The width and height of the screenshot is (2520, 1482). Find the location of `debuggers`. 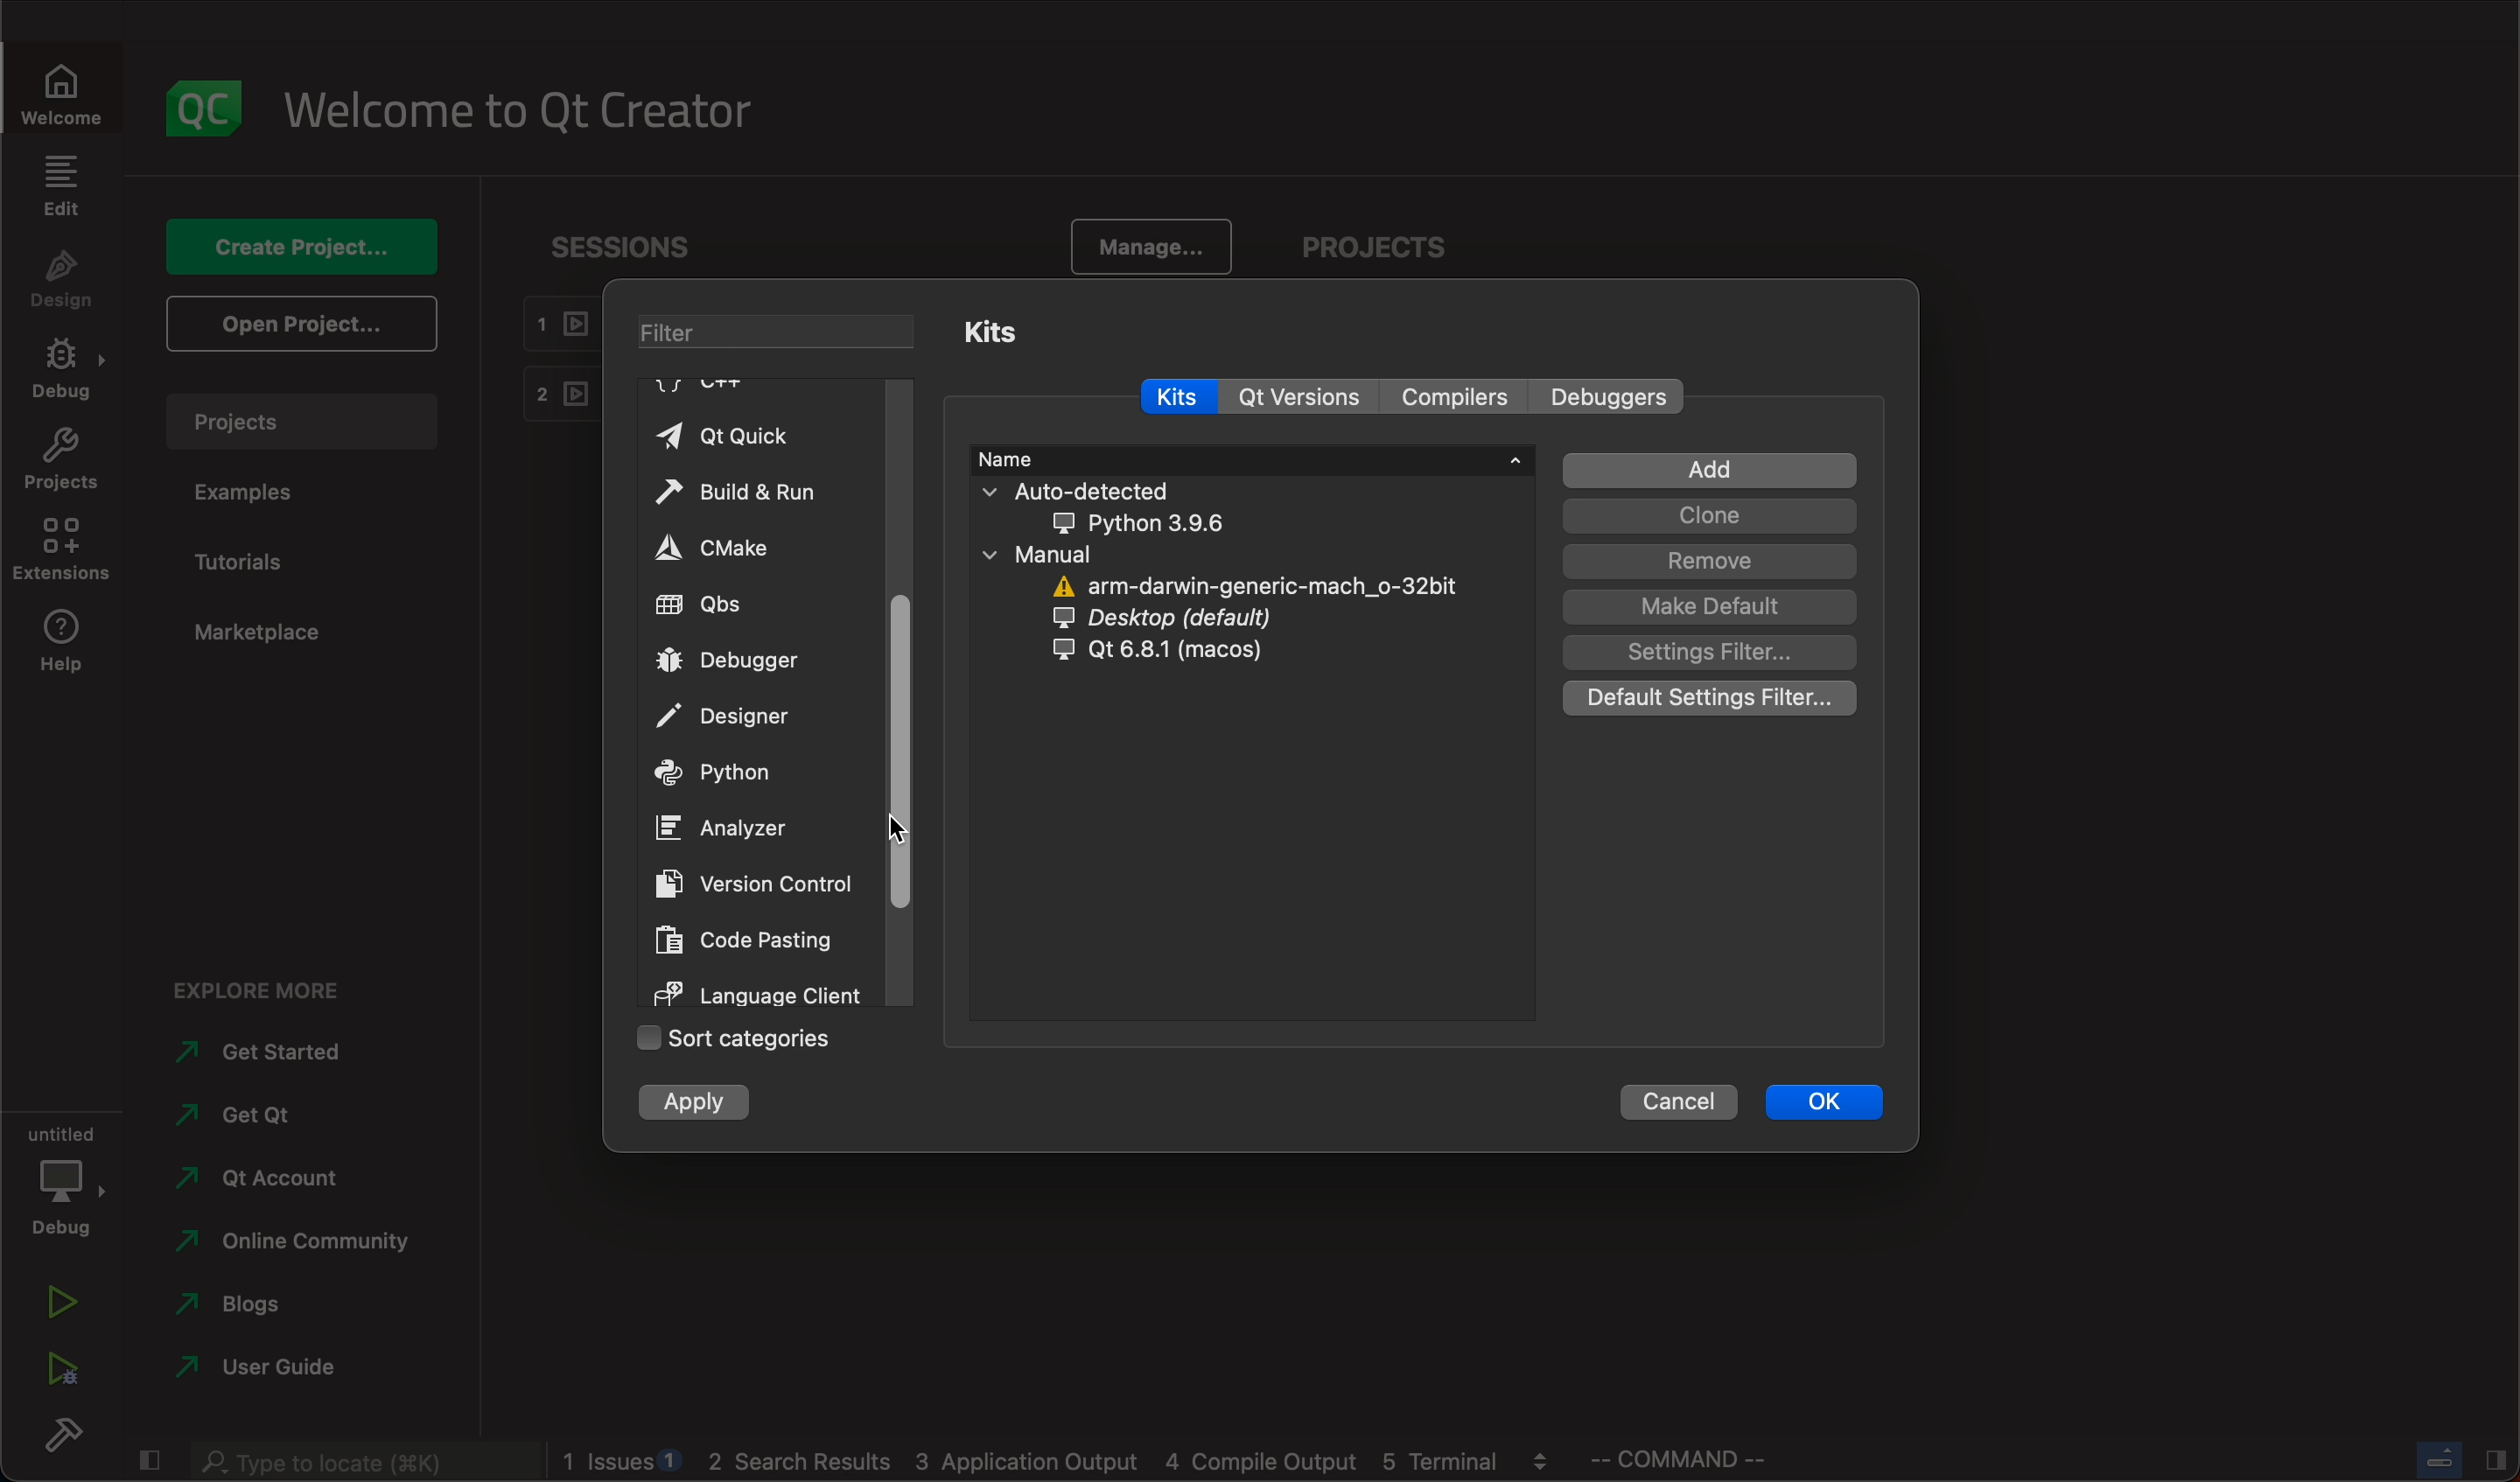

debuggers is located at coordinates (1612, 395).